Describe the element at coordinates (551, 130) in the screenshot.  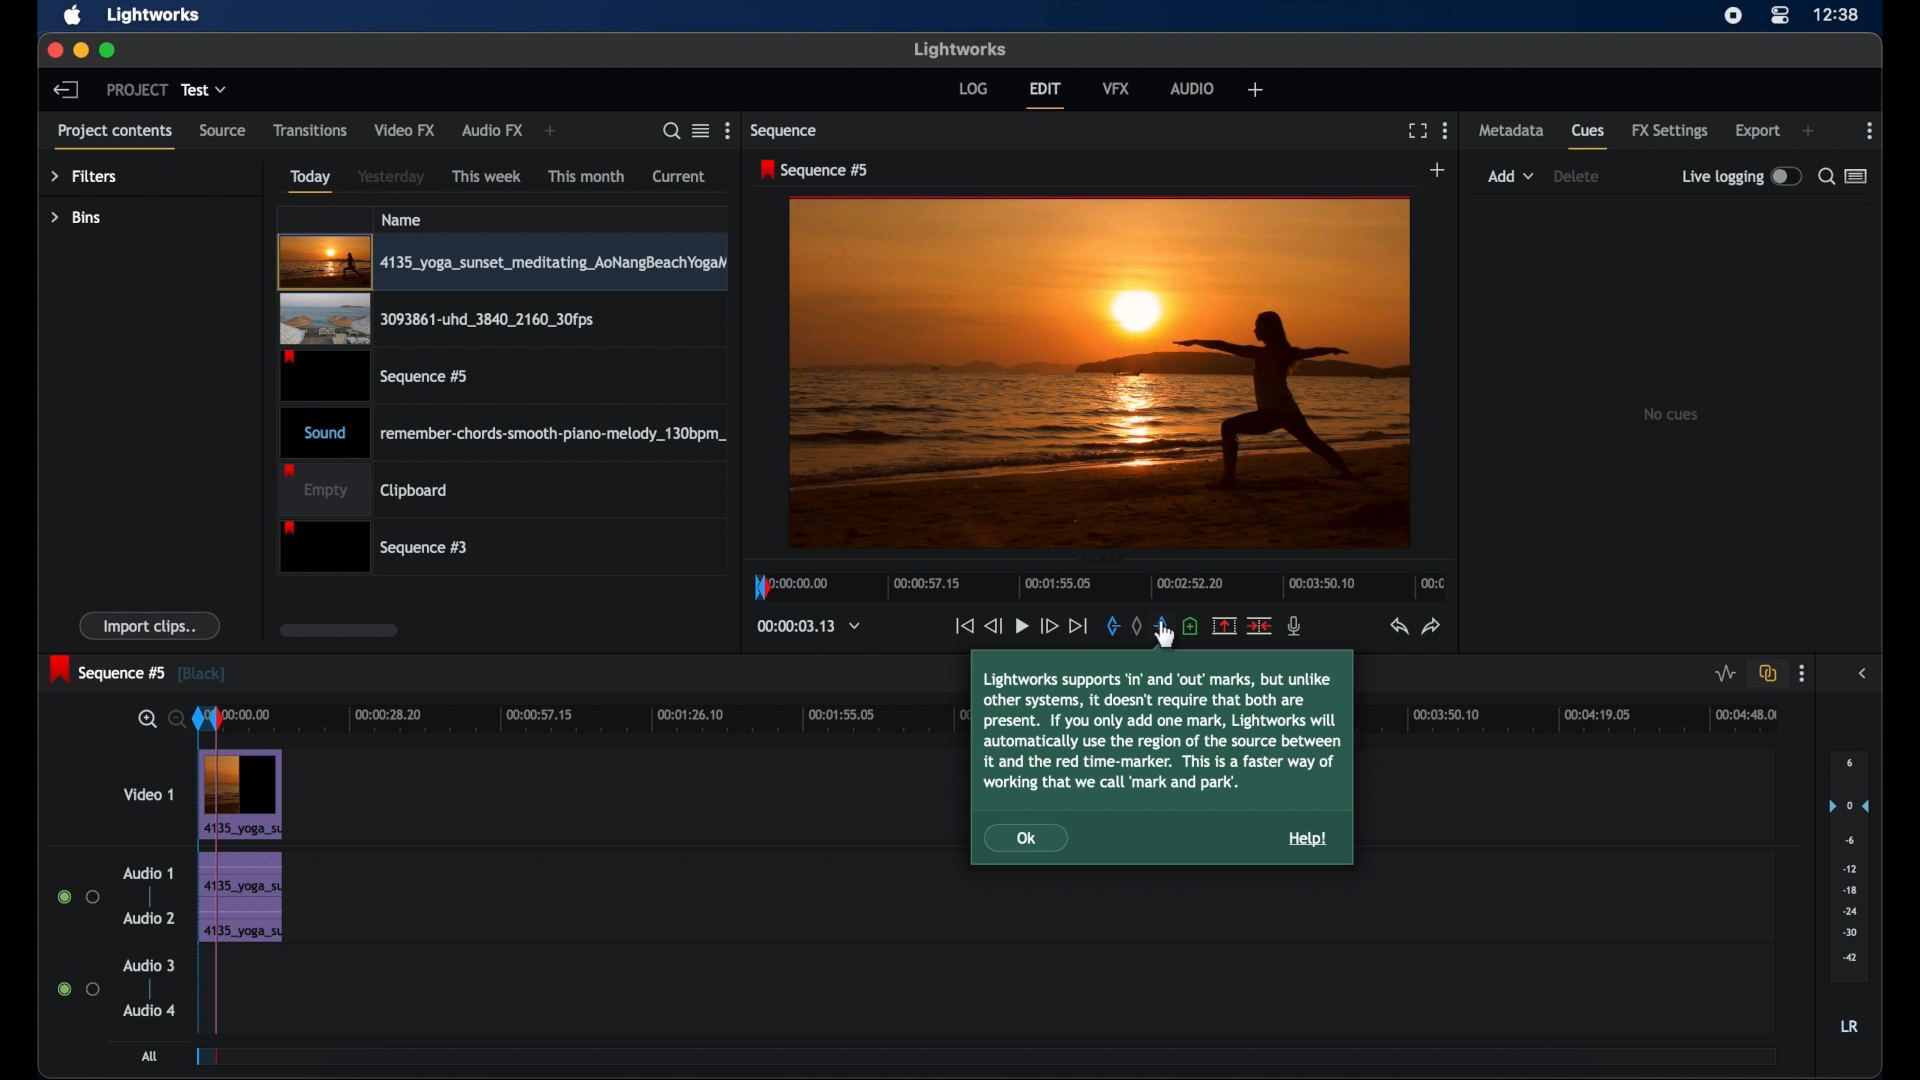
I see `add` at that location.